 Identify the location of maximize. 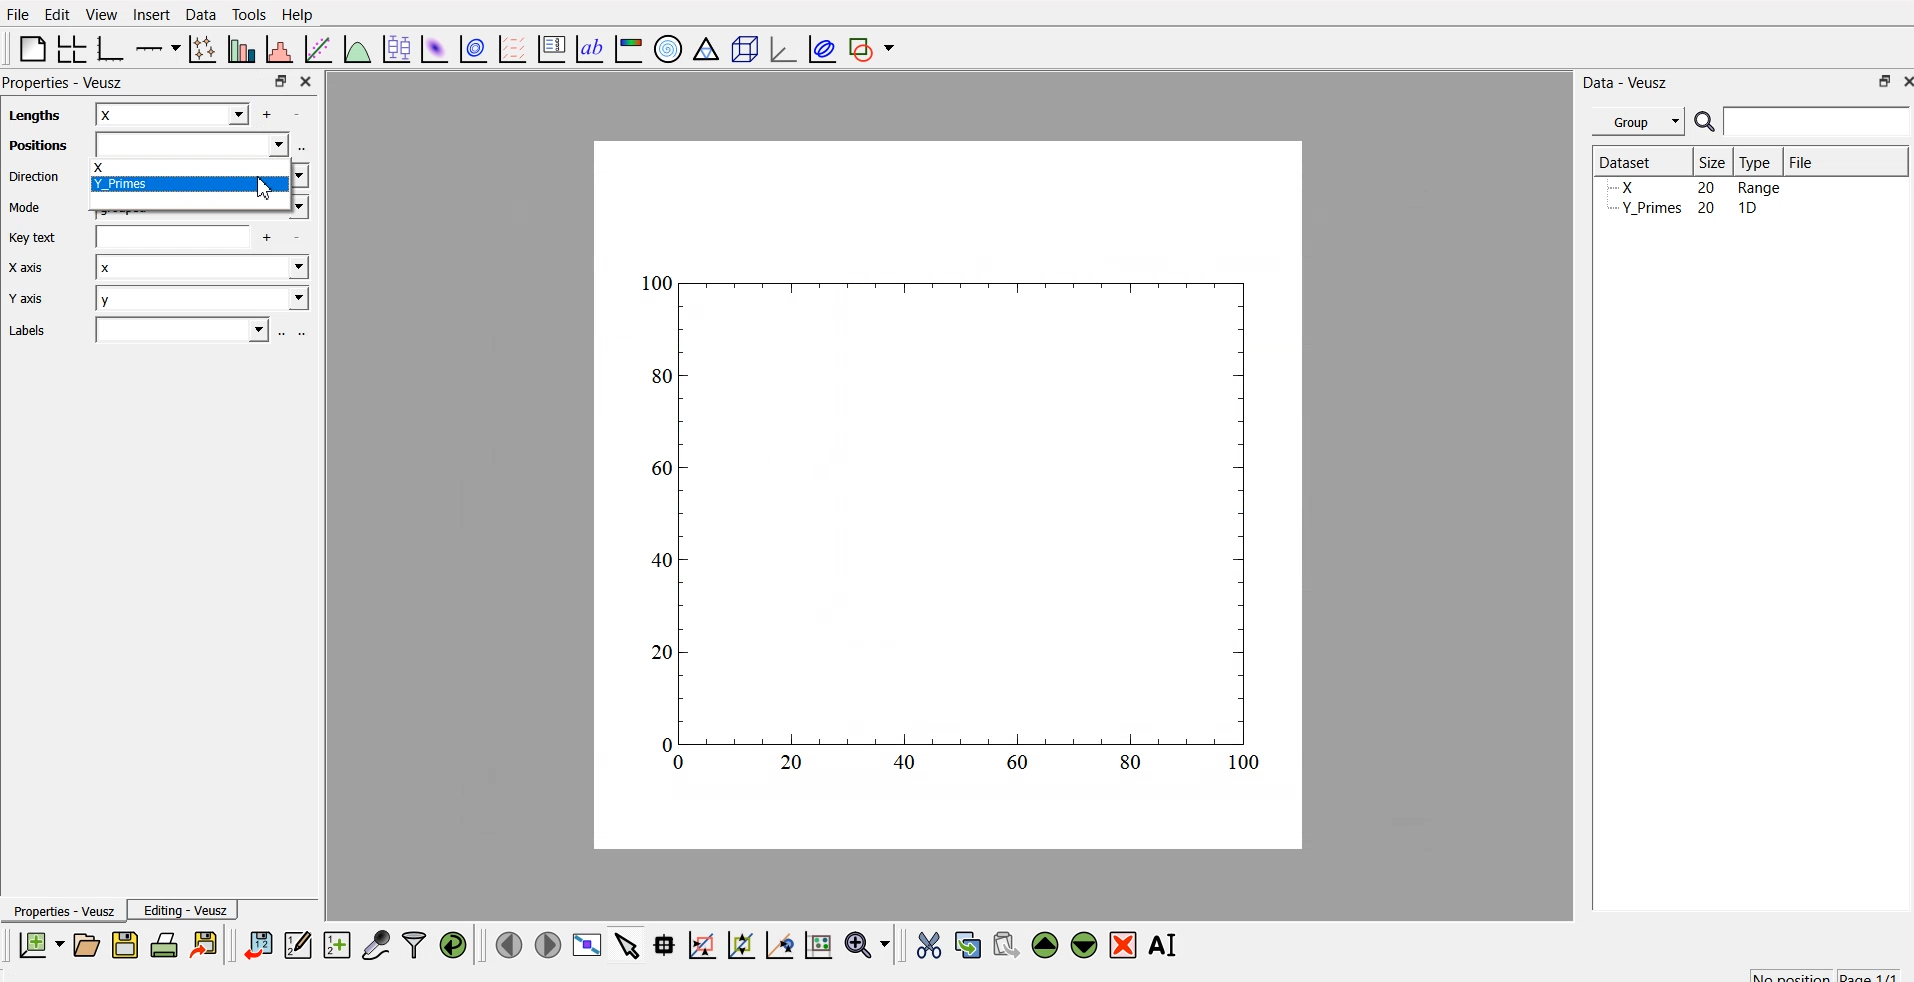
(1876, 81).